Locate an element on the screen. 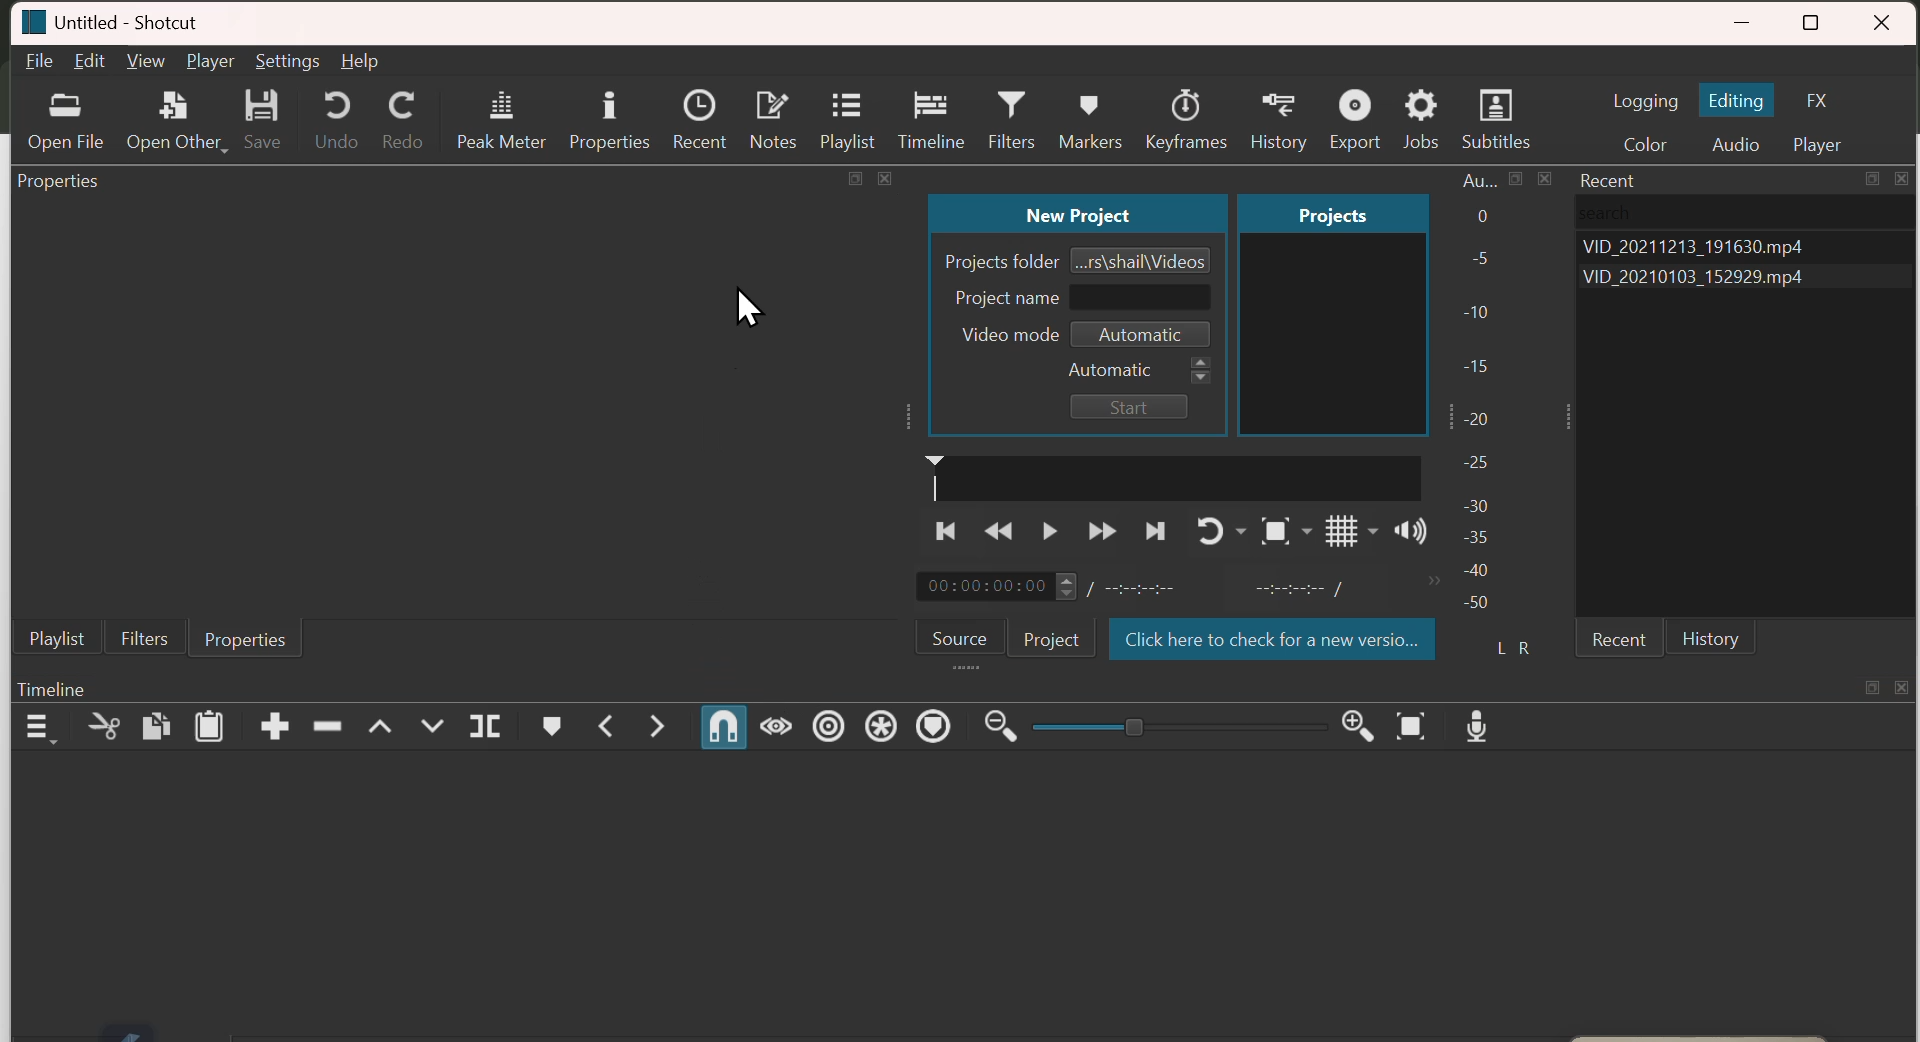 Image resolution: width=1920 pixels, height=1042 pixels. Lift is located at coordinates (381, 727).